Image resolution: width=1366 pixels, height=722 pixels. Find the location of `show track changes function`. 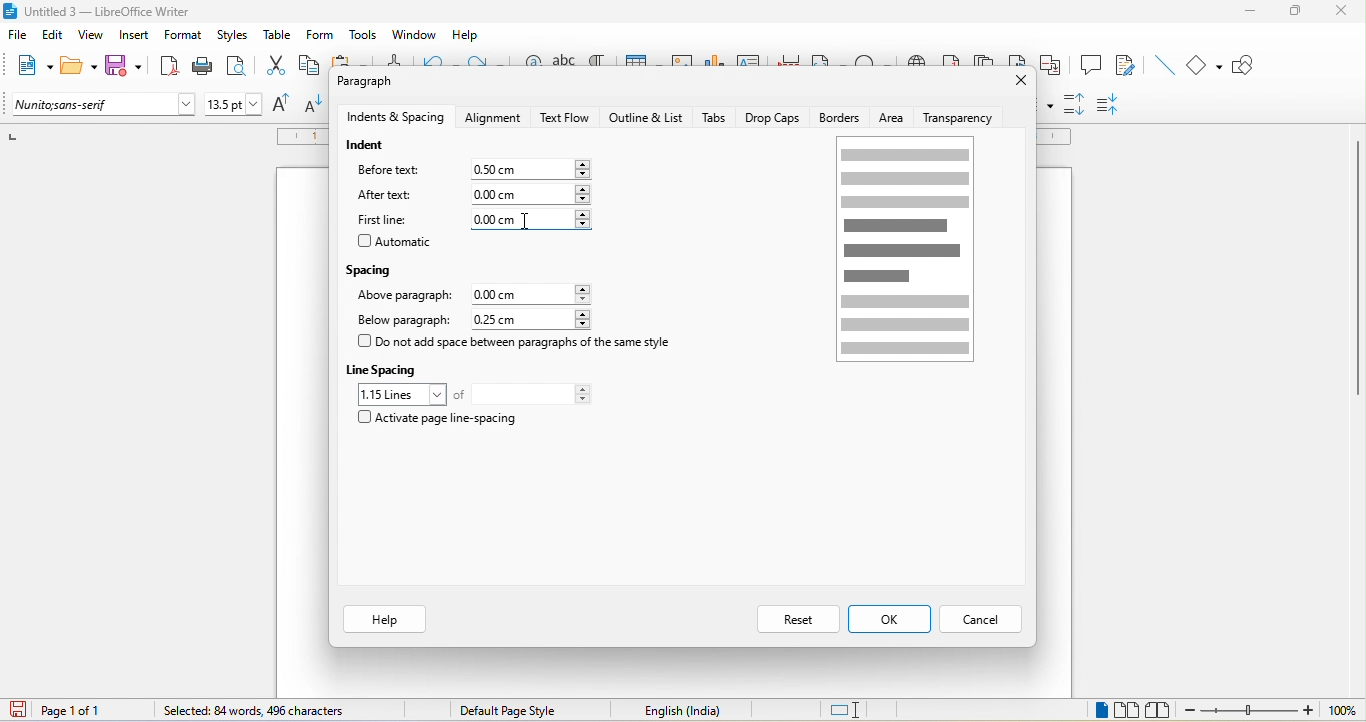

show track changes function is located at coordinates (1129, 66).